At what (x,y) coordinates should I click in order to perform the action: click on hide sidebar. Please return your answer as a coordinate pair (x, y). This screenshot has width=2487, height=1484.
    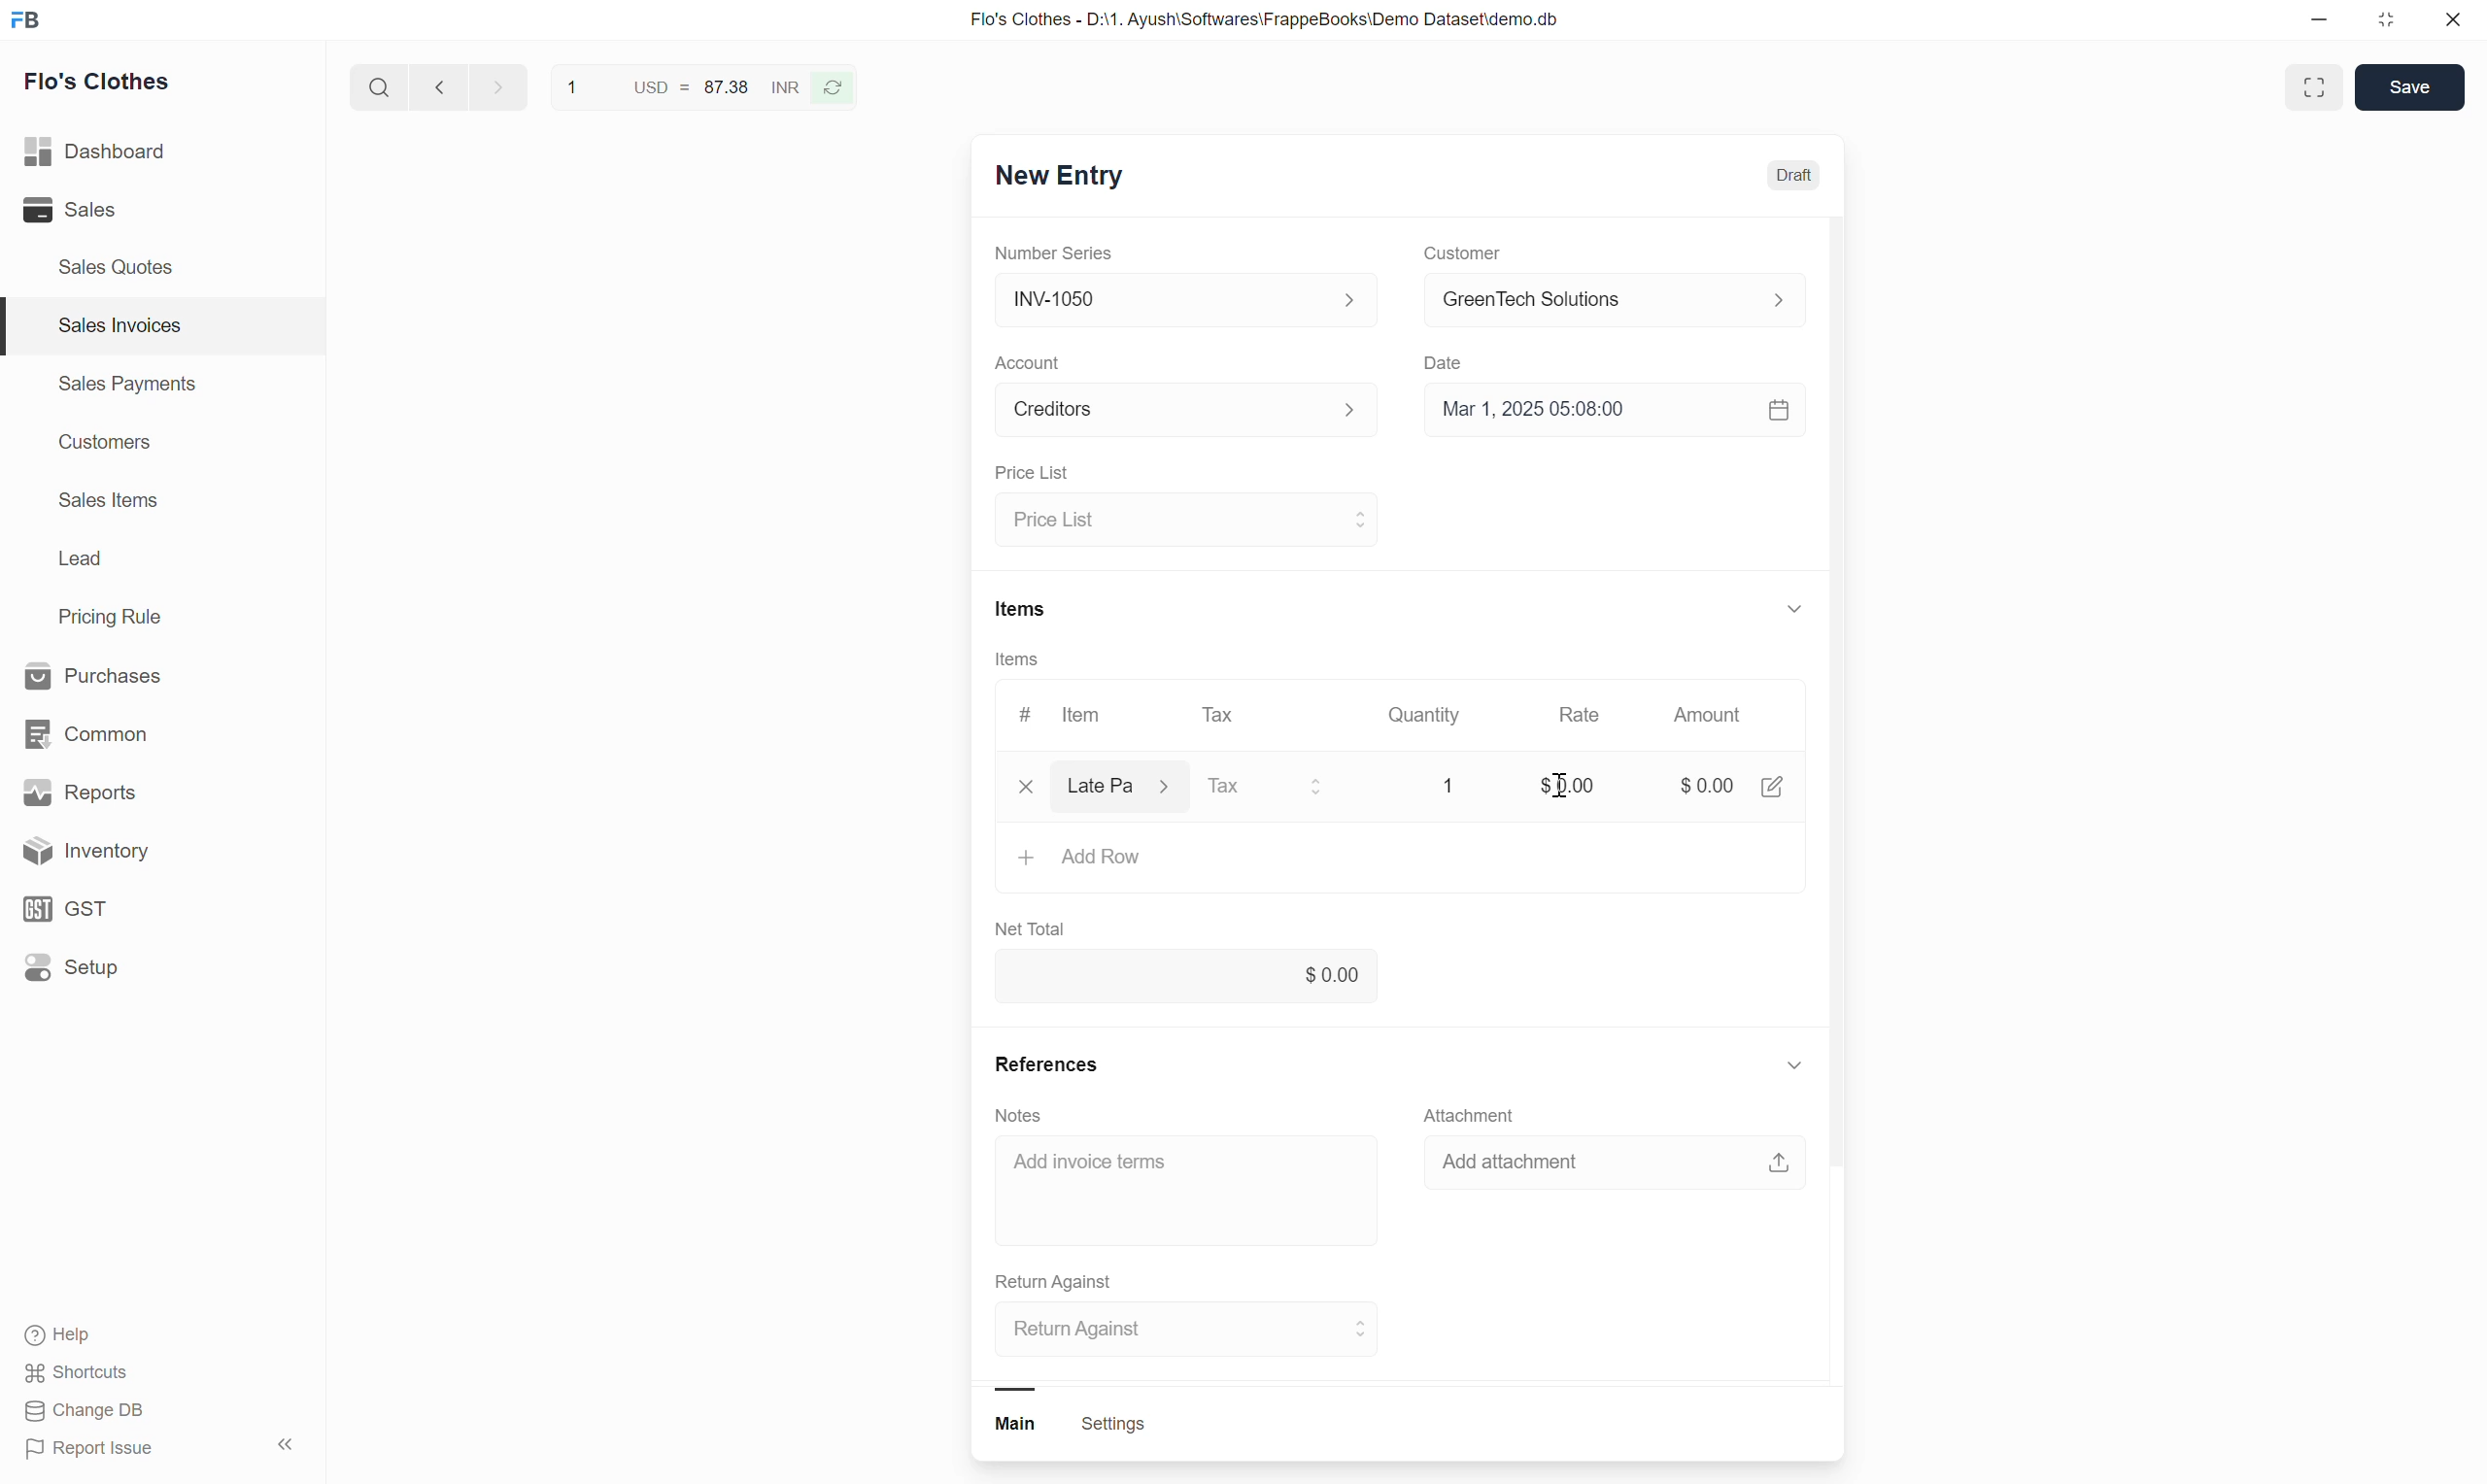
    Looking at the image, I should click on (288, 1445).